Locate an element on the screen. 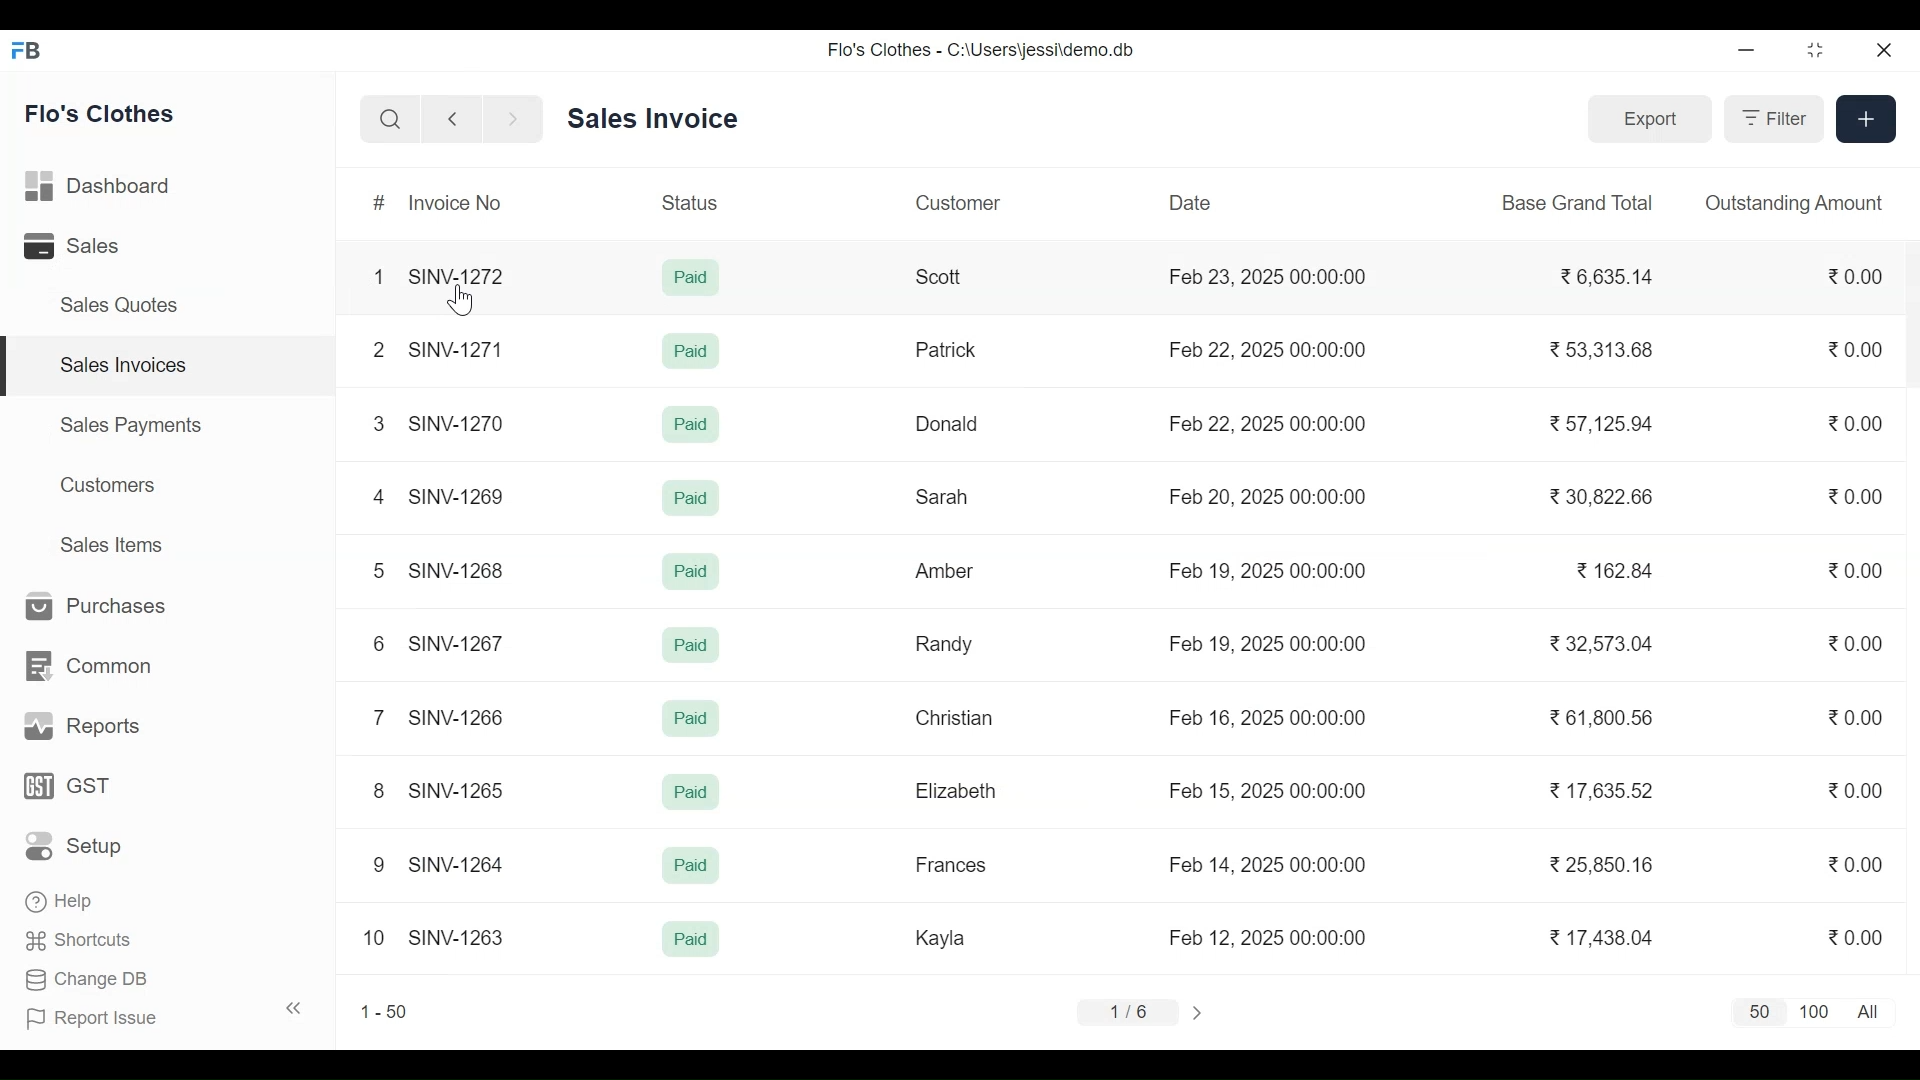 Image resolution: width=1920 pixels, height=1080 pixels. 61.800.56 is located at coordinates (1600, 717).